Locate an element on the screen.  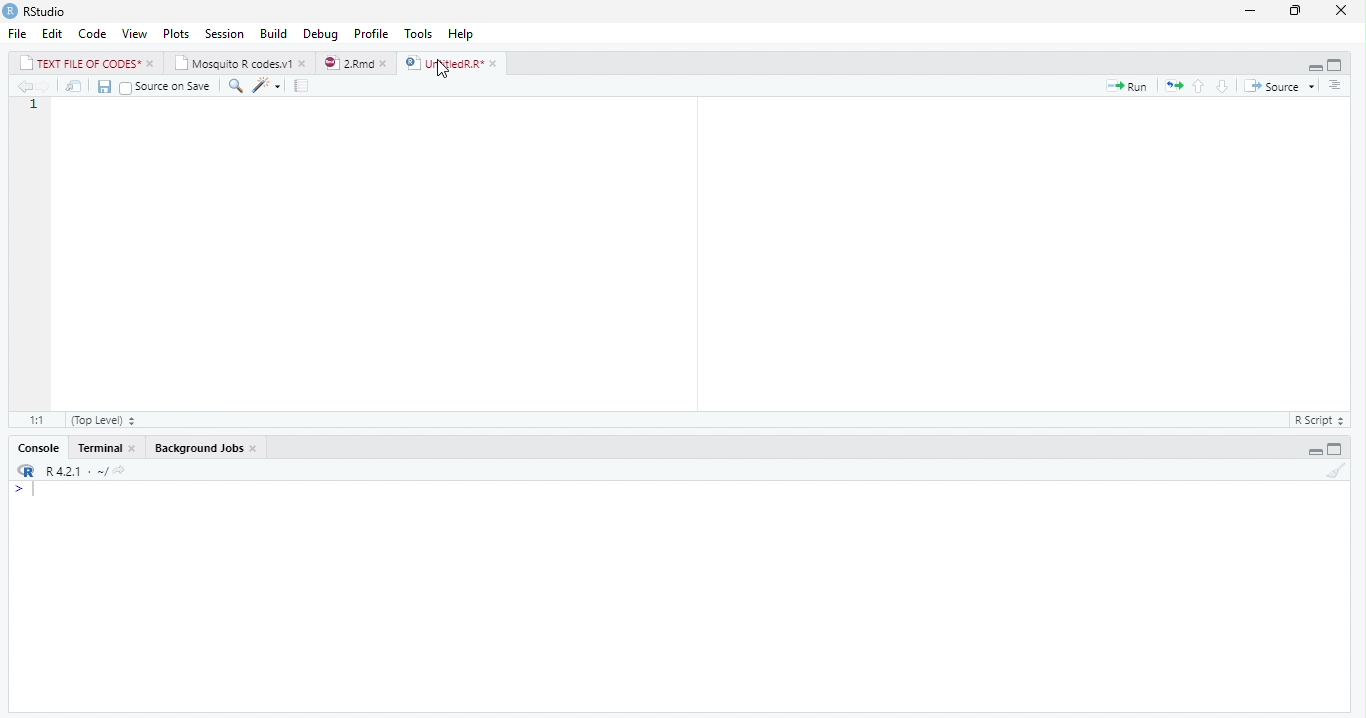
go to next section/chunk is located at coordinates (1222, 86).